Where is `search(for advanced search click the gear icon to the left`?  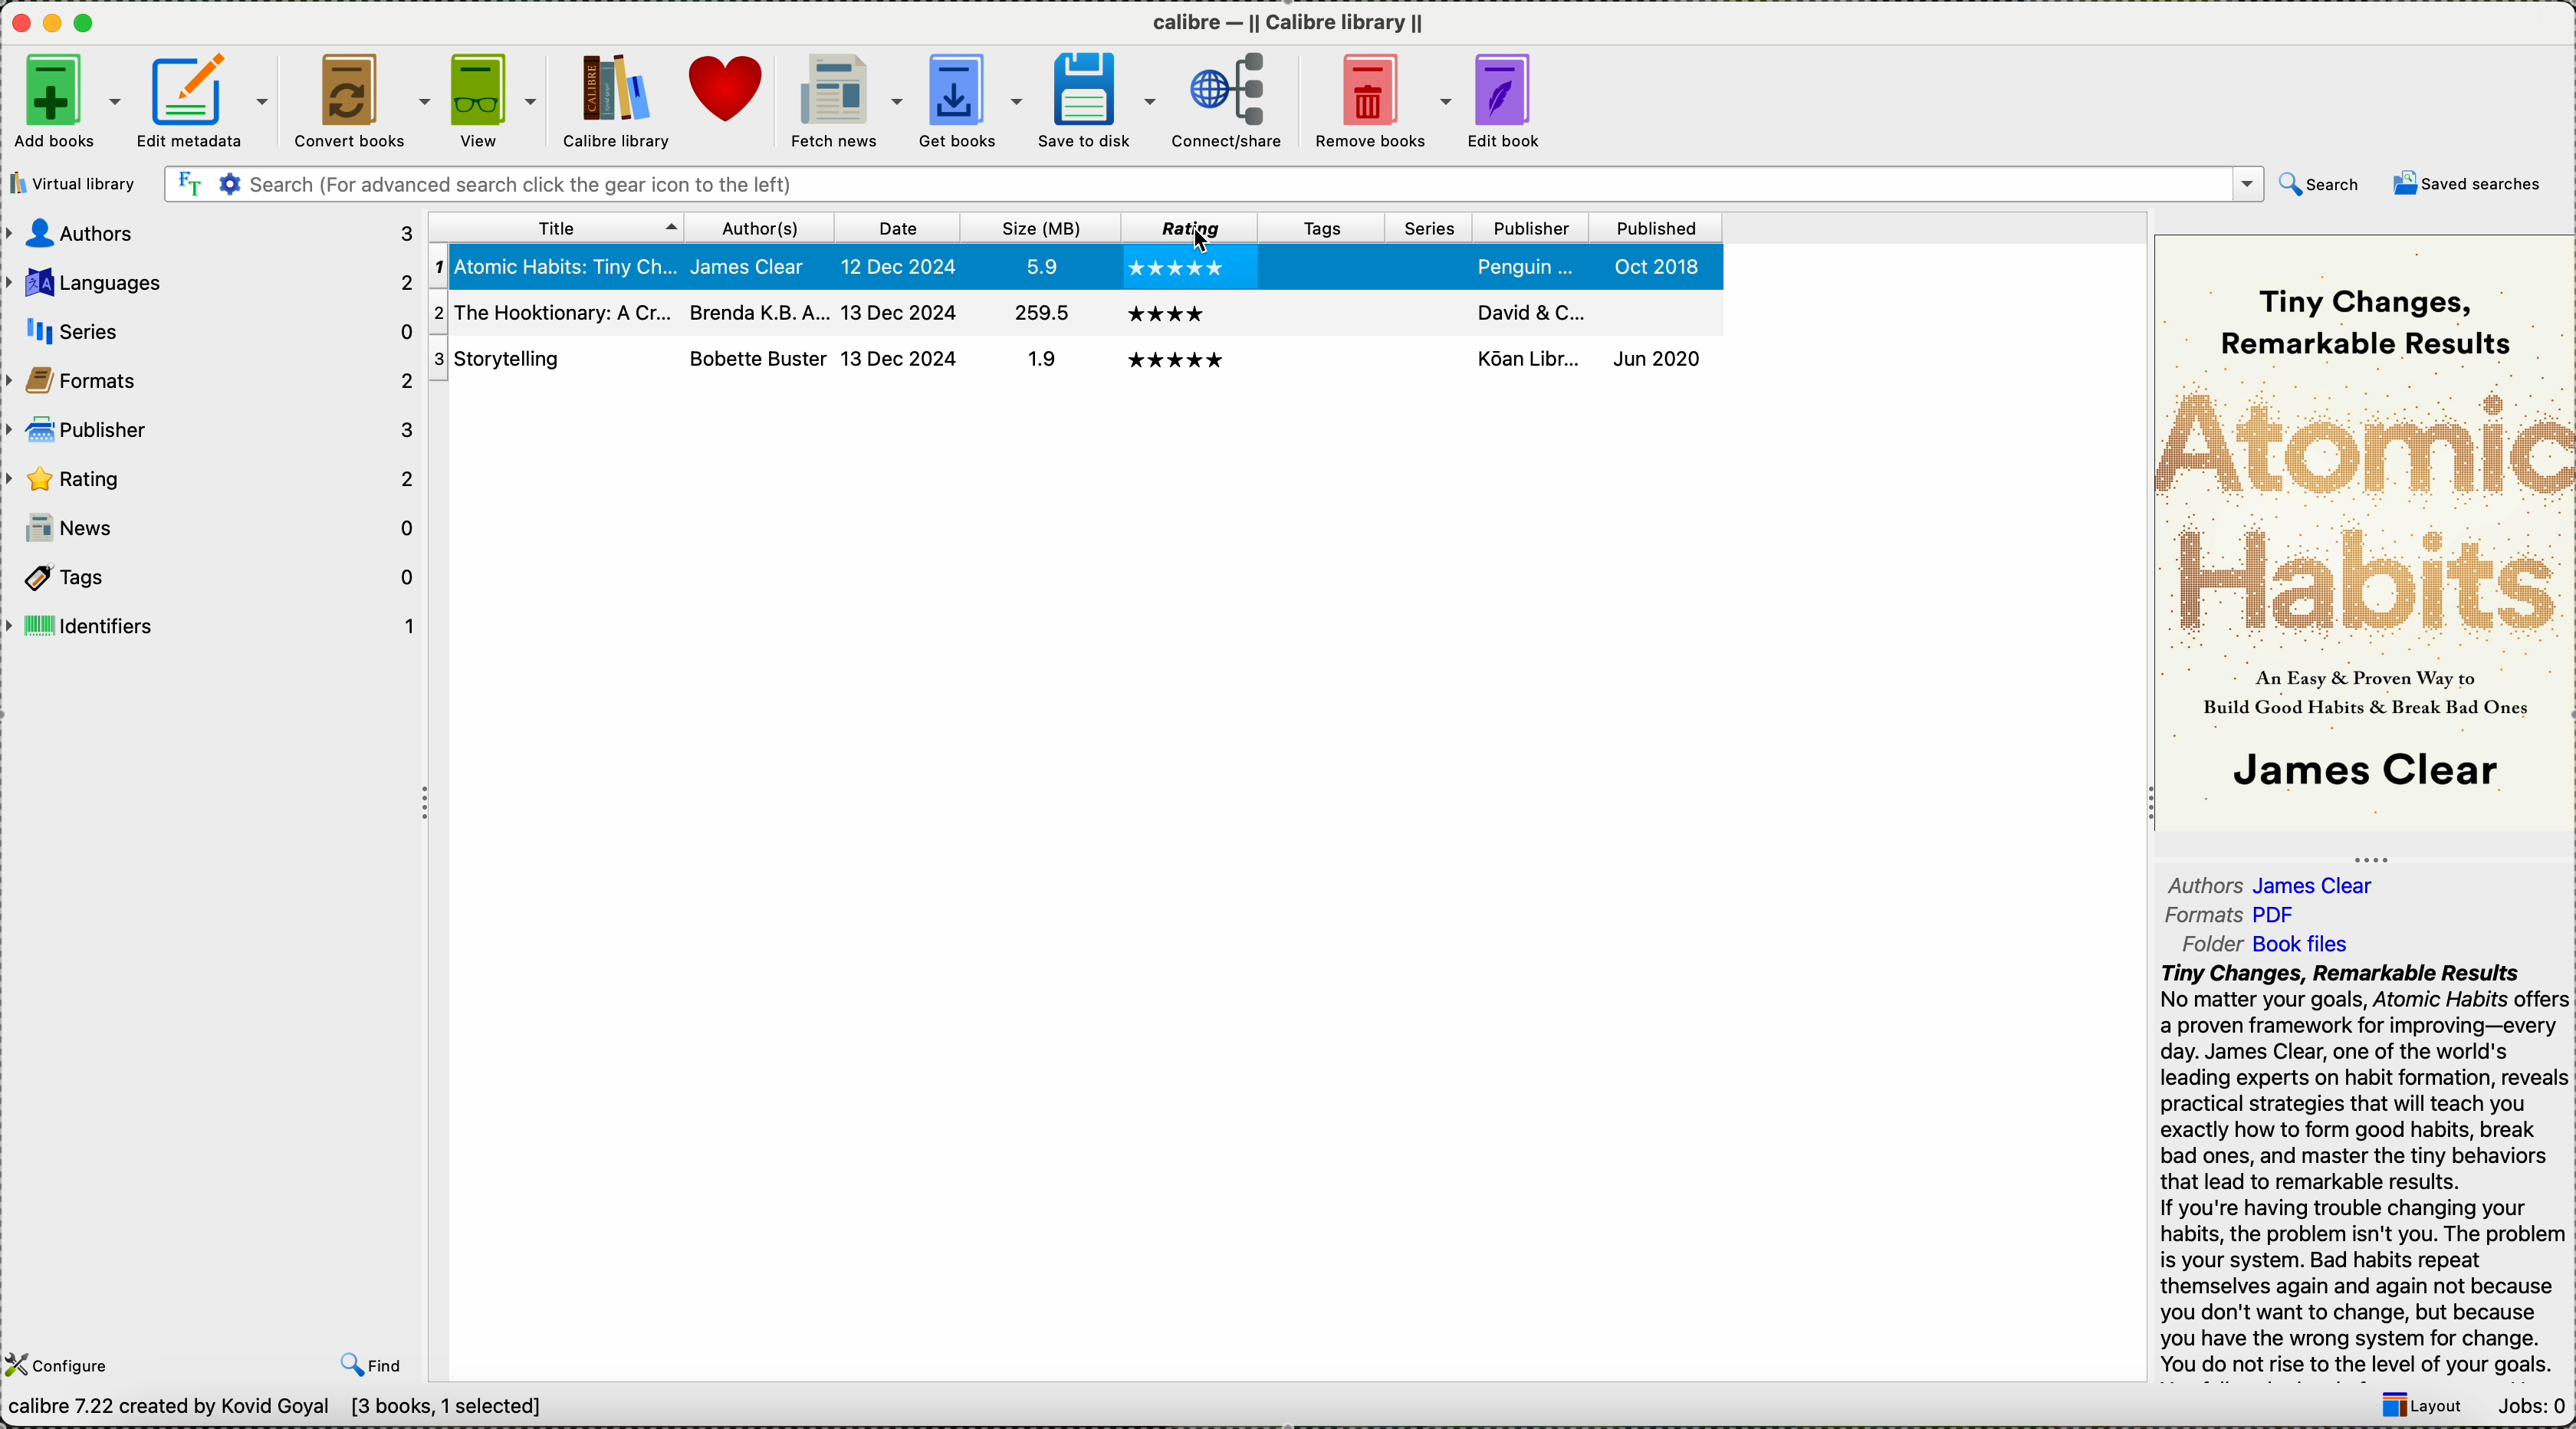 search(for advanced search click the gear icon to the left is located at coordinates (1214, 185).